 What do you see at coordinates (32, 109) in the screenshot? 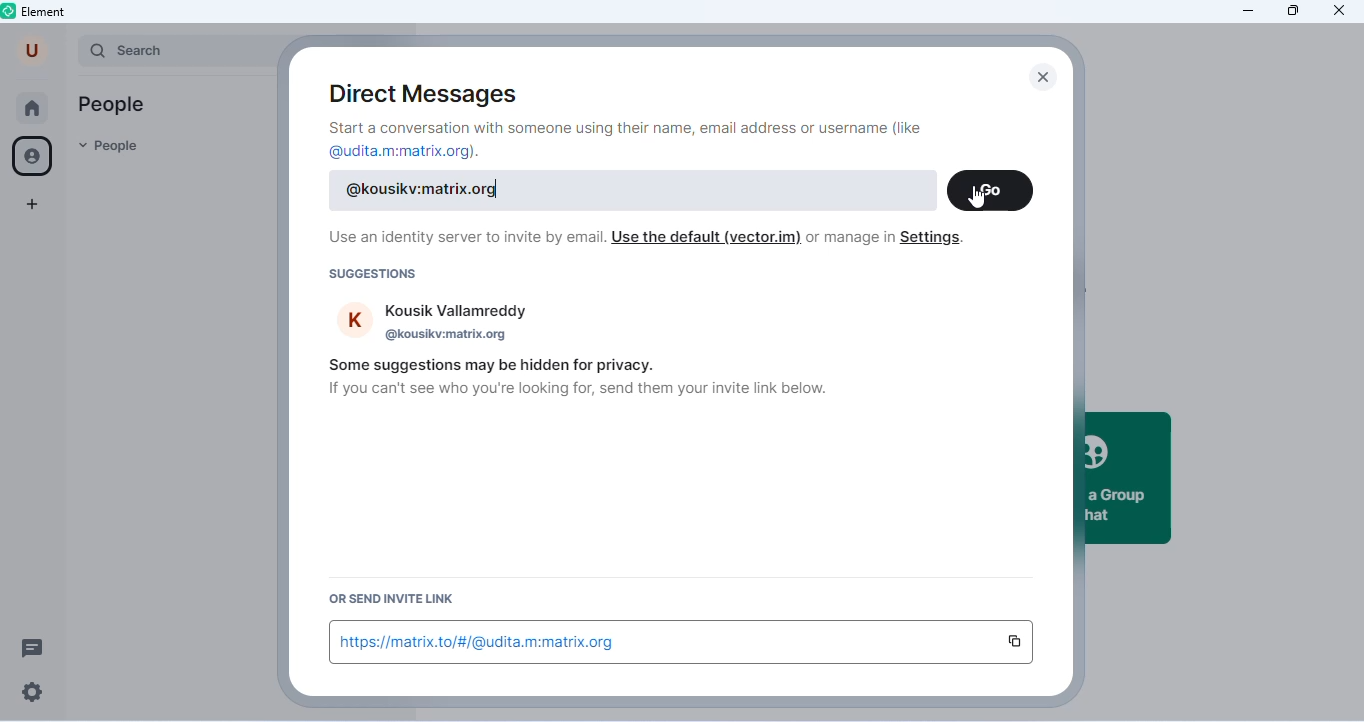
I see `home` at bounding box center [32, 109].